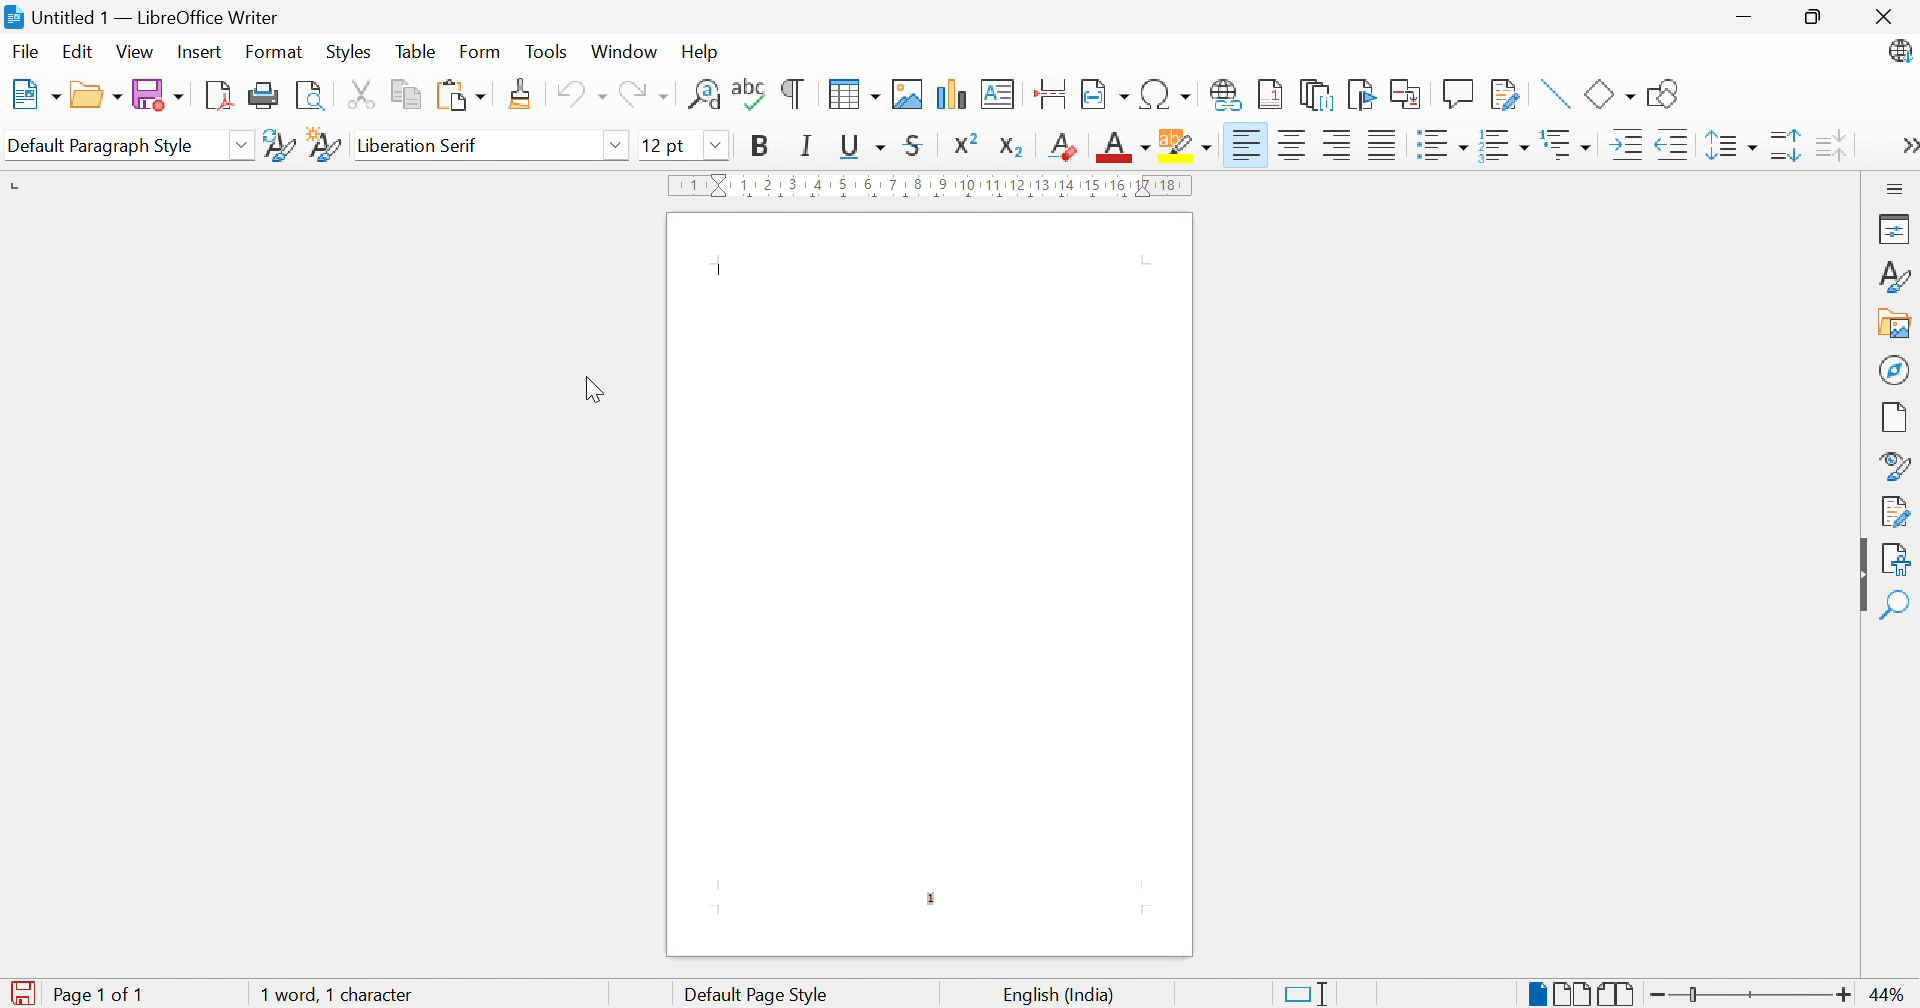  I want to click on Navigator, so click(1897, 372).